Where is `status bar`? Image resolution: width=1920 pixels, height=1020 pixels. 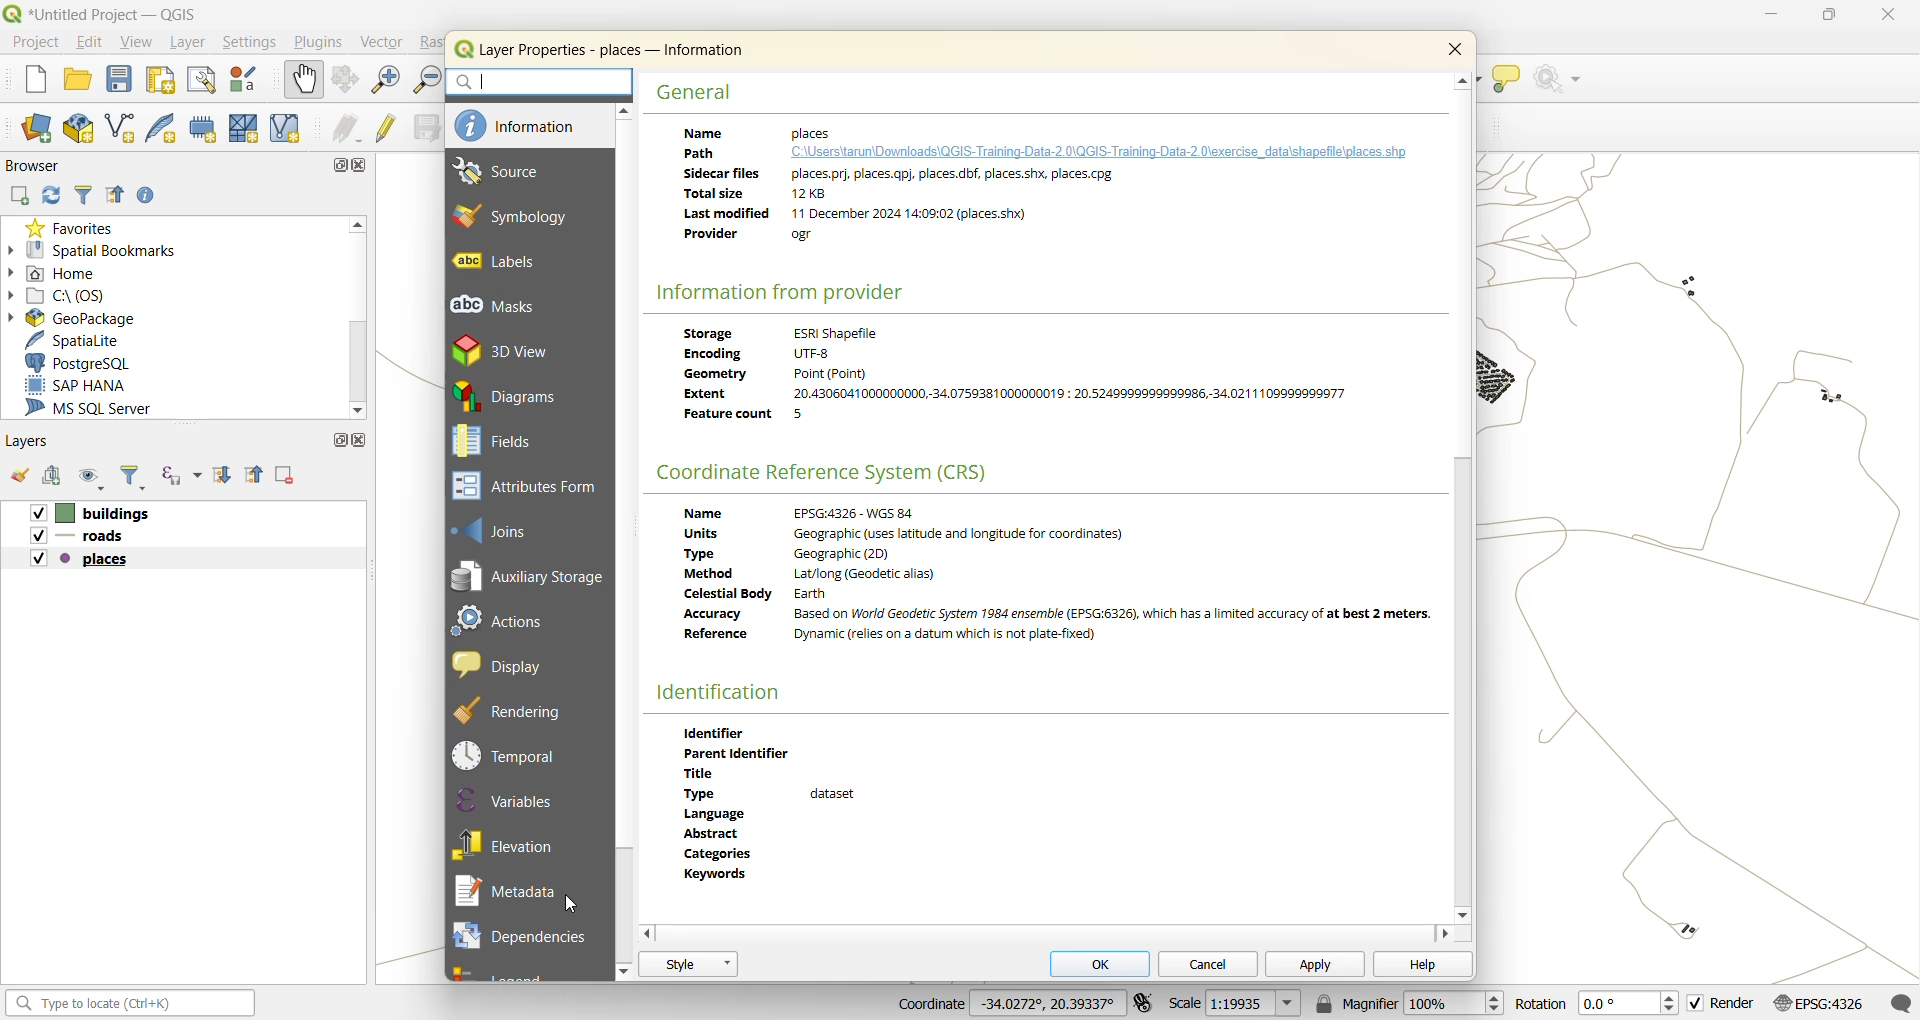 status bar is located at coordinates (127, 1002).